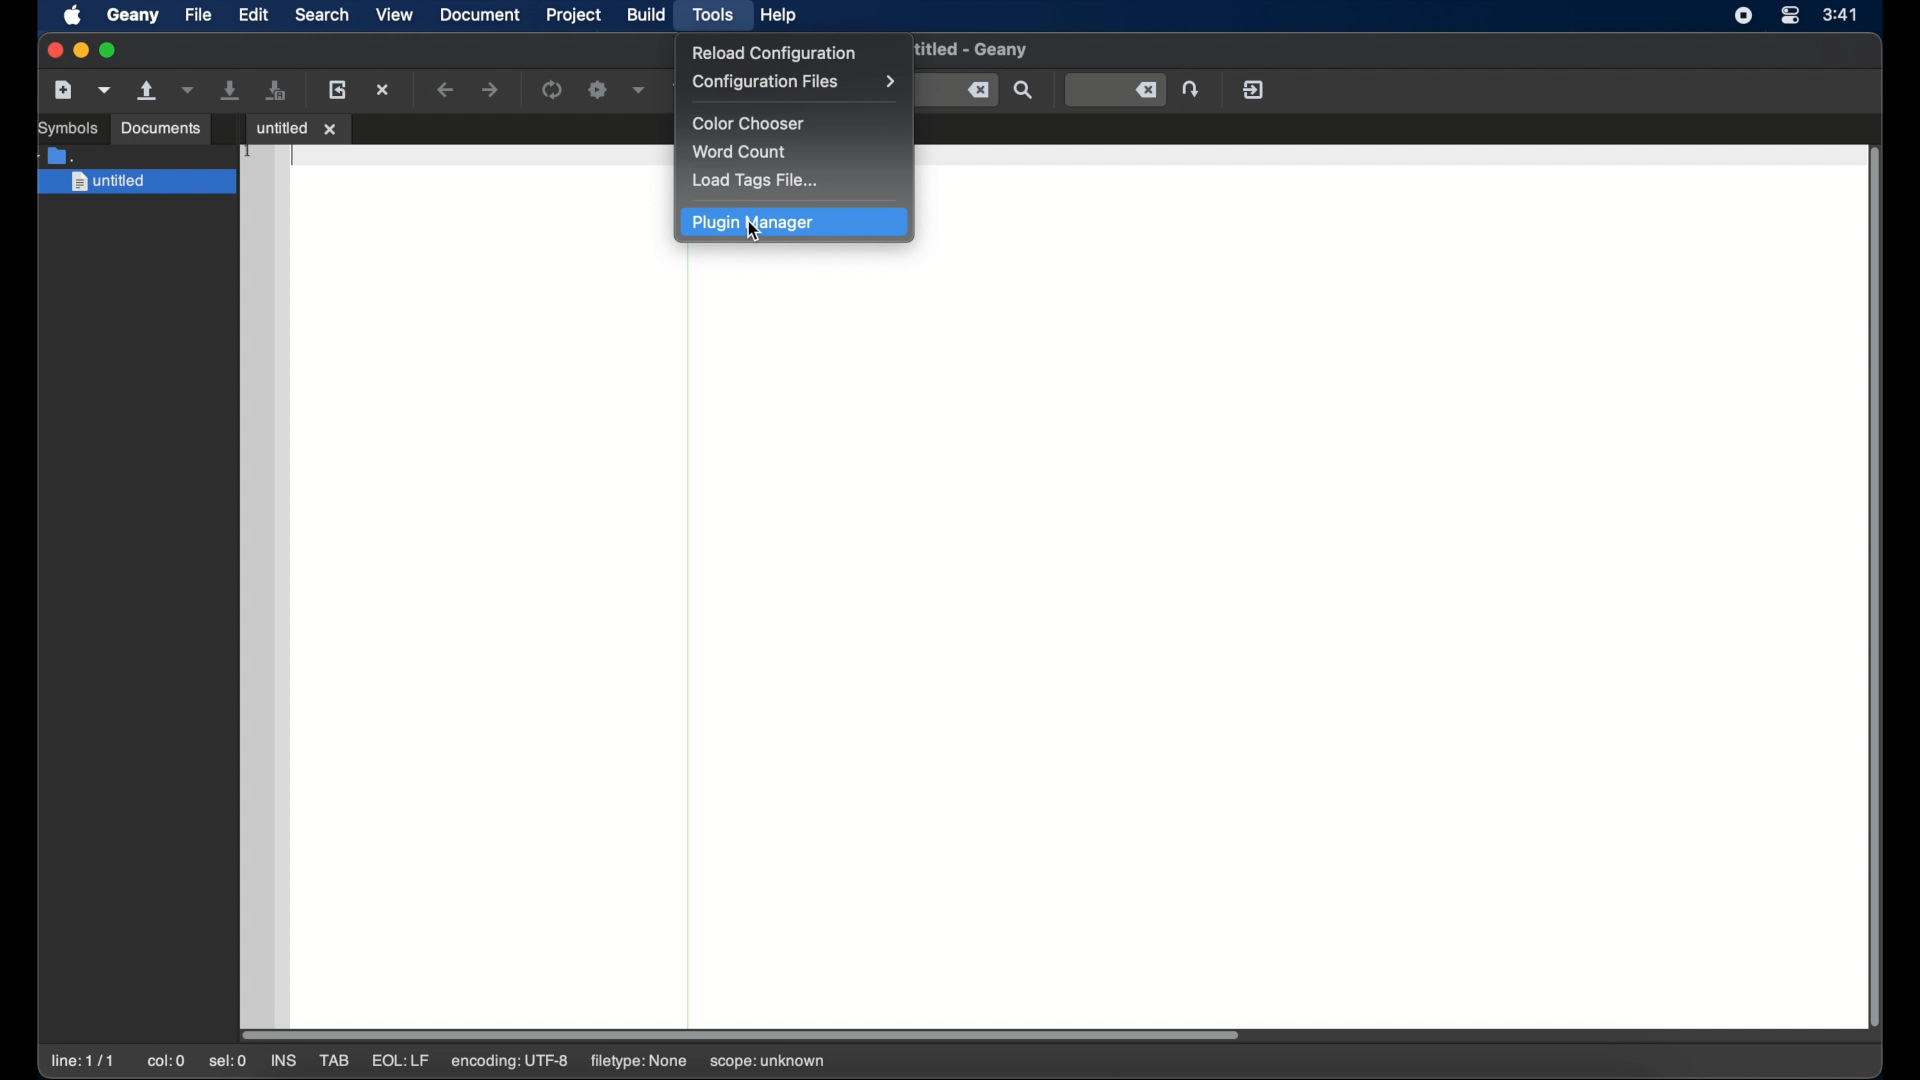 This screenshot has height=1080, width=1920. What do you see at coordinates (105, 91) in the screenshot?
I see `create a new file from template` at bounding box center [105, 91].